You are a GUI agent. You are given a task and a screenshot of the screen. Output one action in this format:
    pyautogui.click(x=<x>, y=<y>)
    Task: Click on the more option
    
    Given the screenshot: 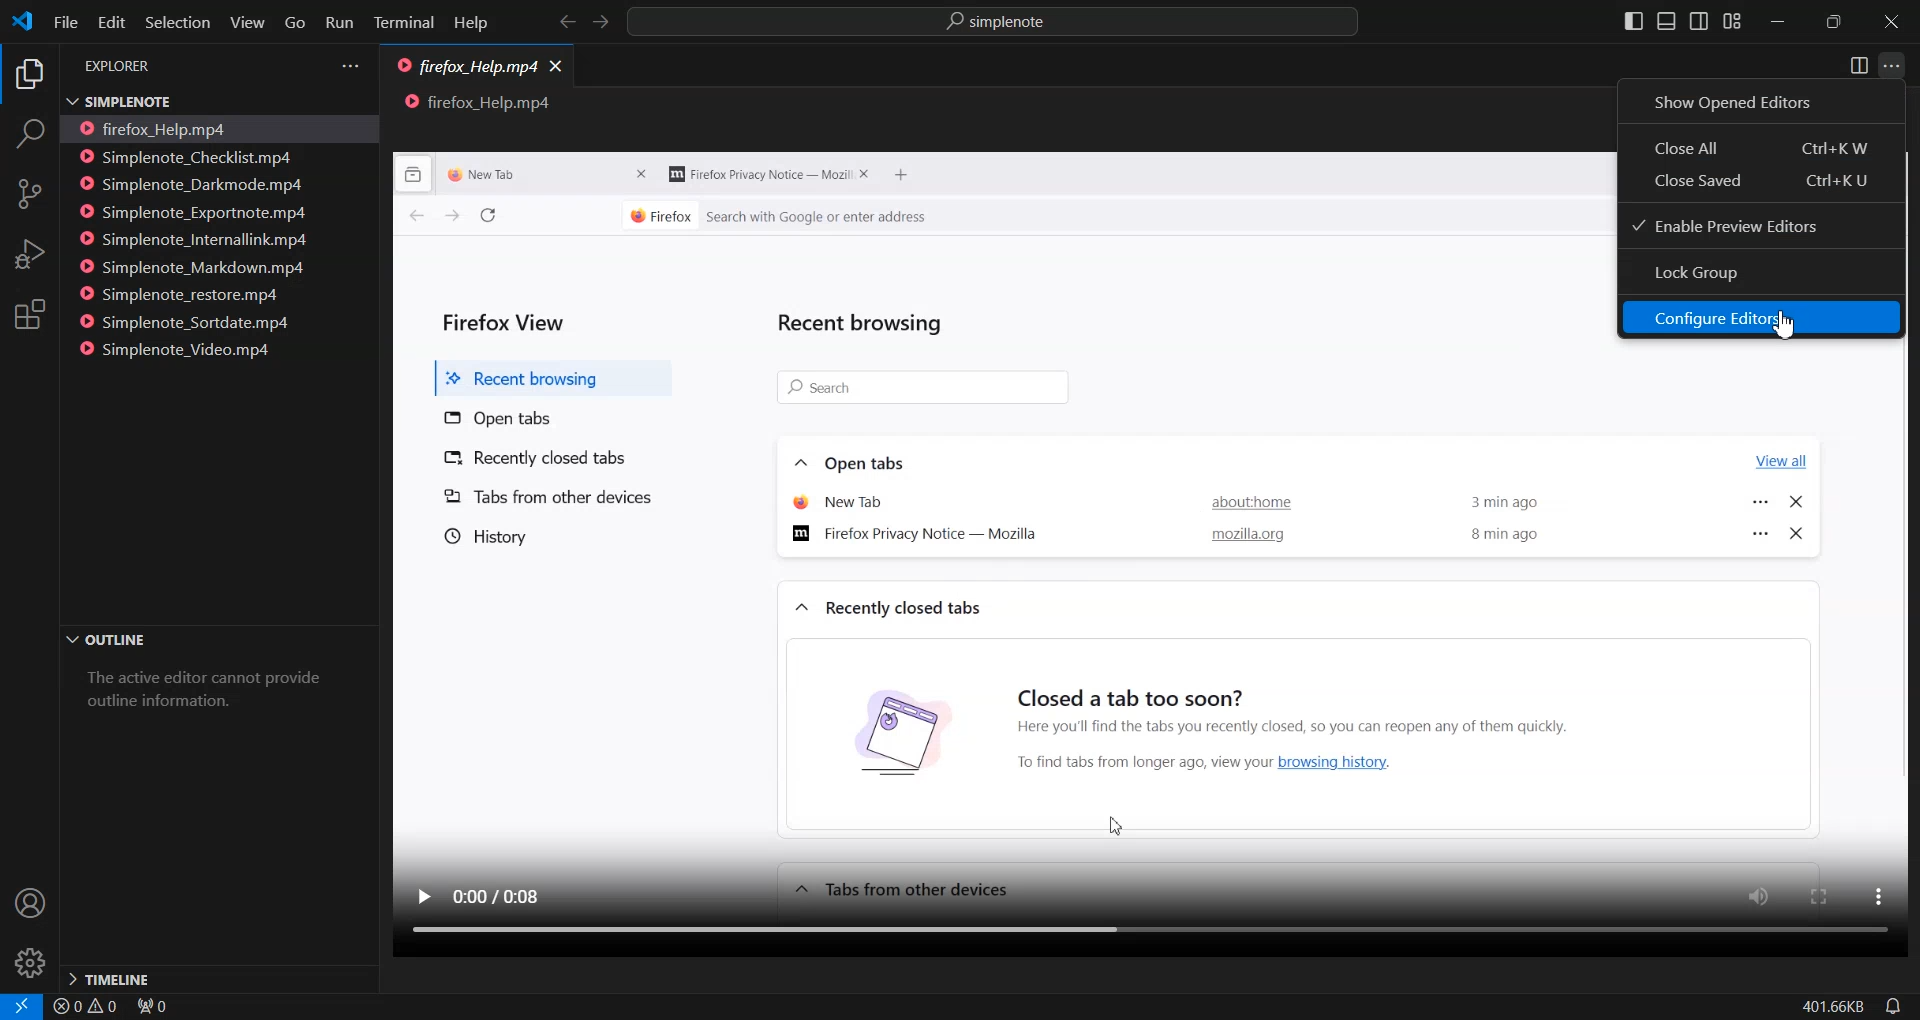 What is the action you would take?
    pyautogui.click(x=1875, y=898)
    